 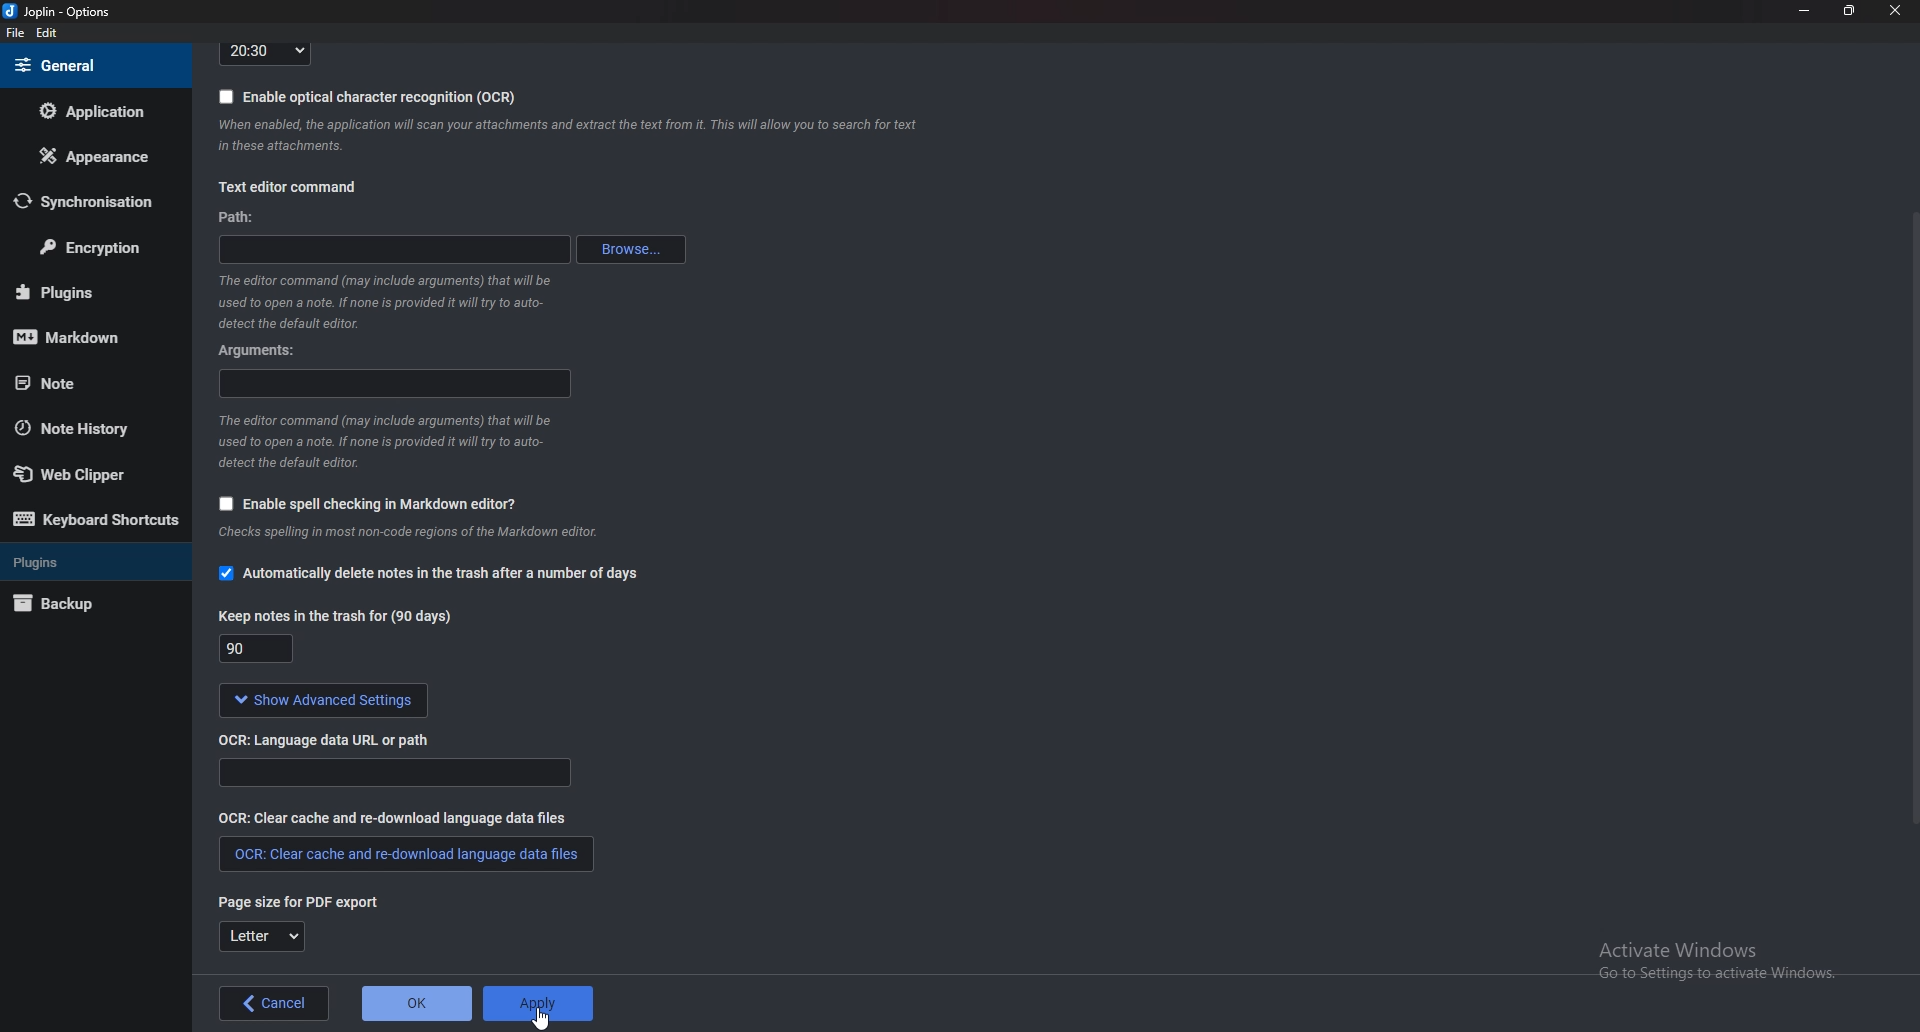 I want to click on Time format, so click(x=265, y=52).